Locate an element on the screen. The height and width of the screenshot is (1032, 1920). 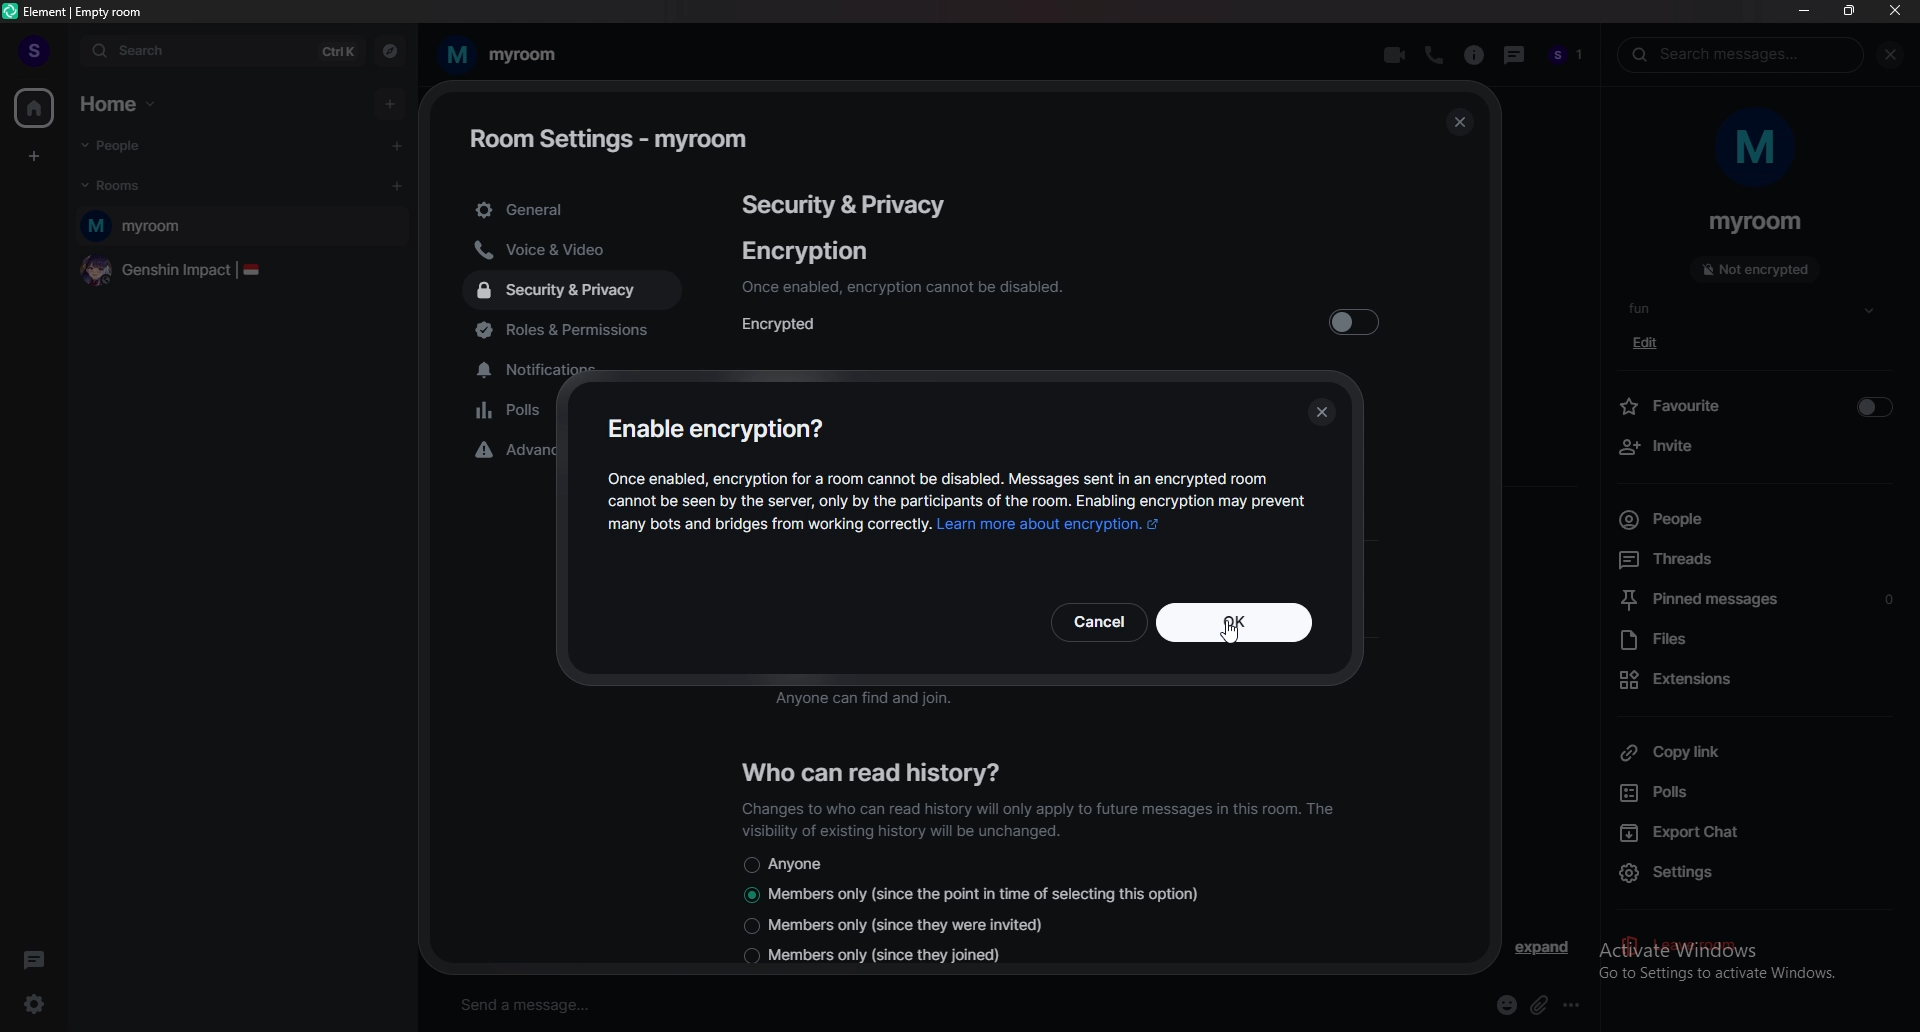
edit is located at coordinates (1651, 342).